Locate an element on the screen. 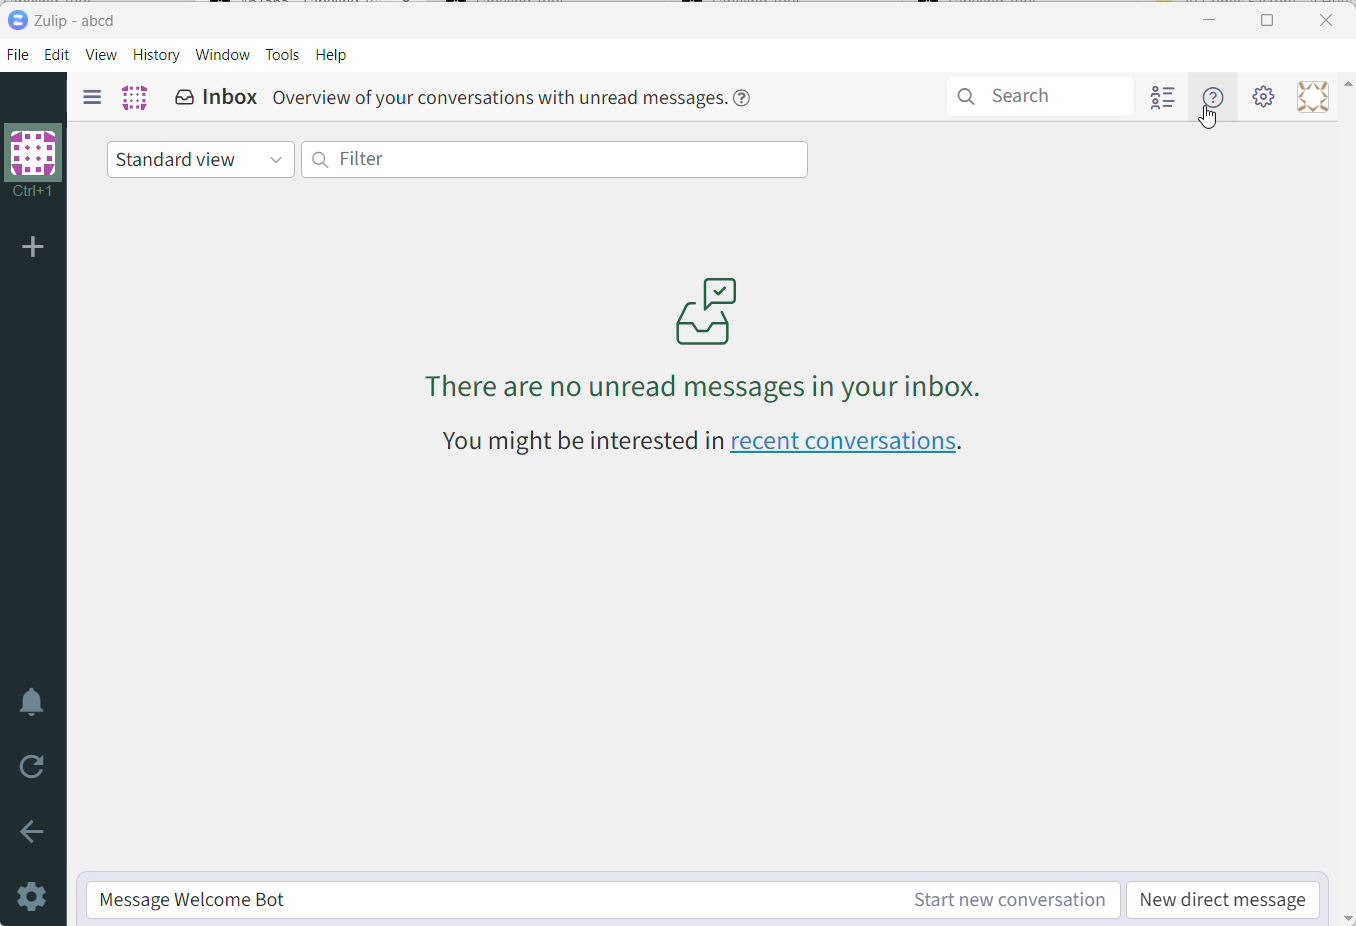  Standard view is located at coordinates (200, 159).